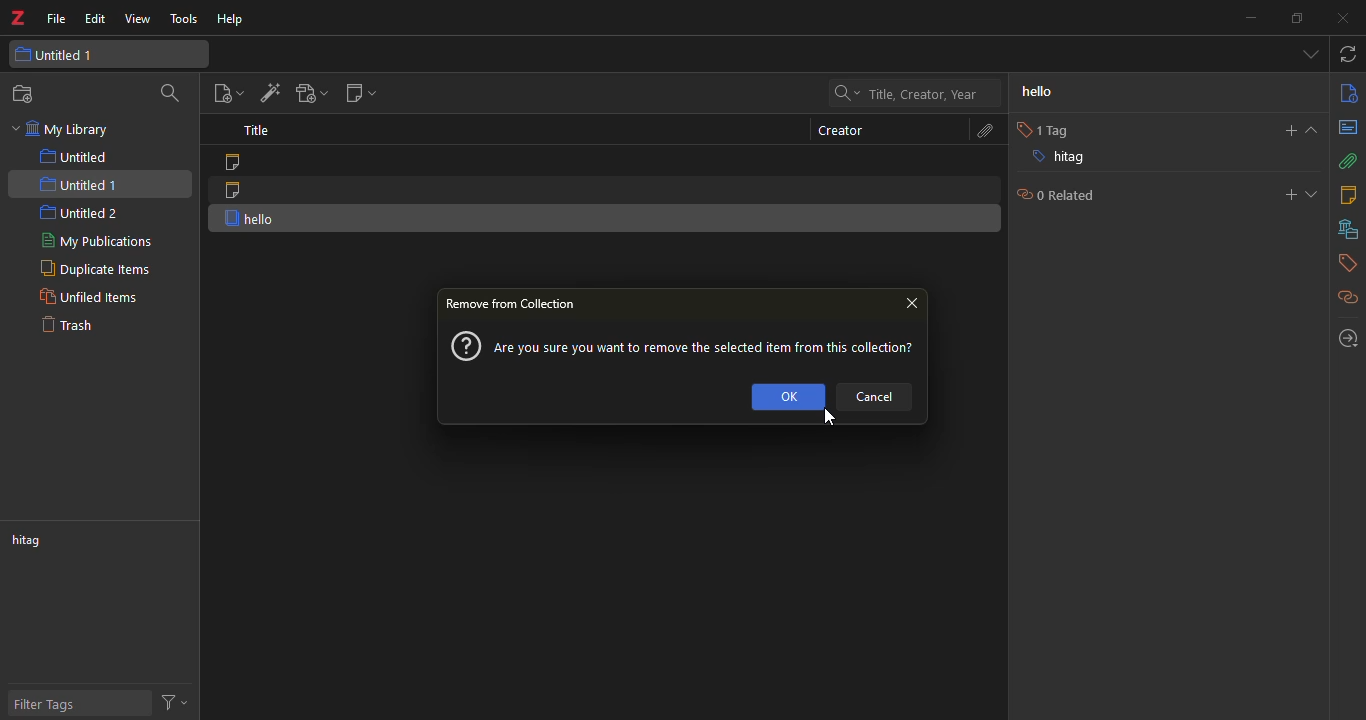 The height and width of the screenshot is (720, 1366). Describe the element at coordinates (1289, 195) in the screenshot. I see `add` at that location.